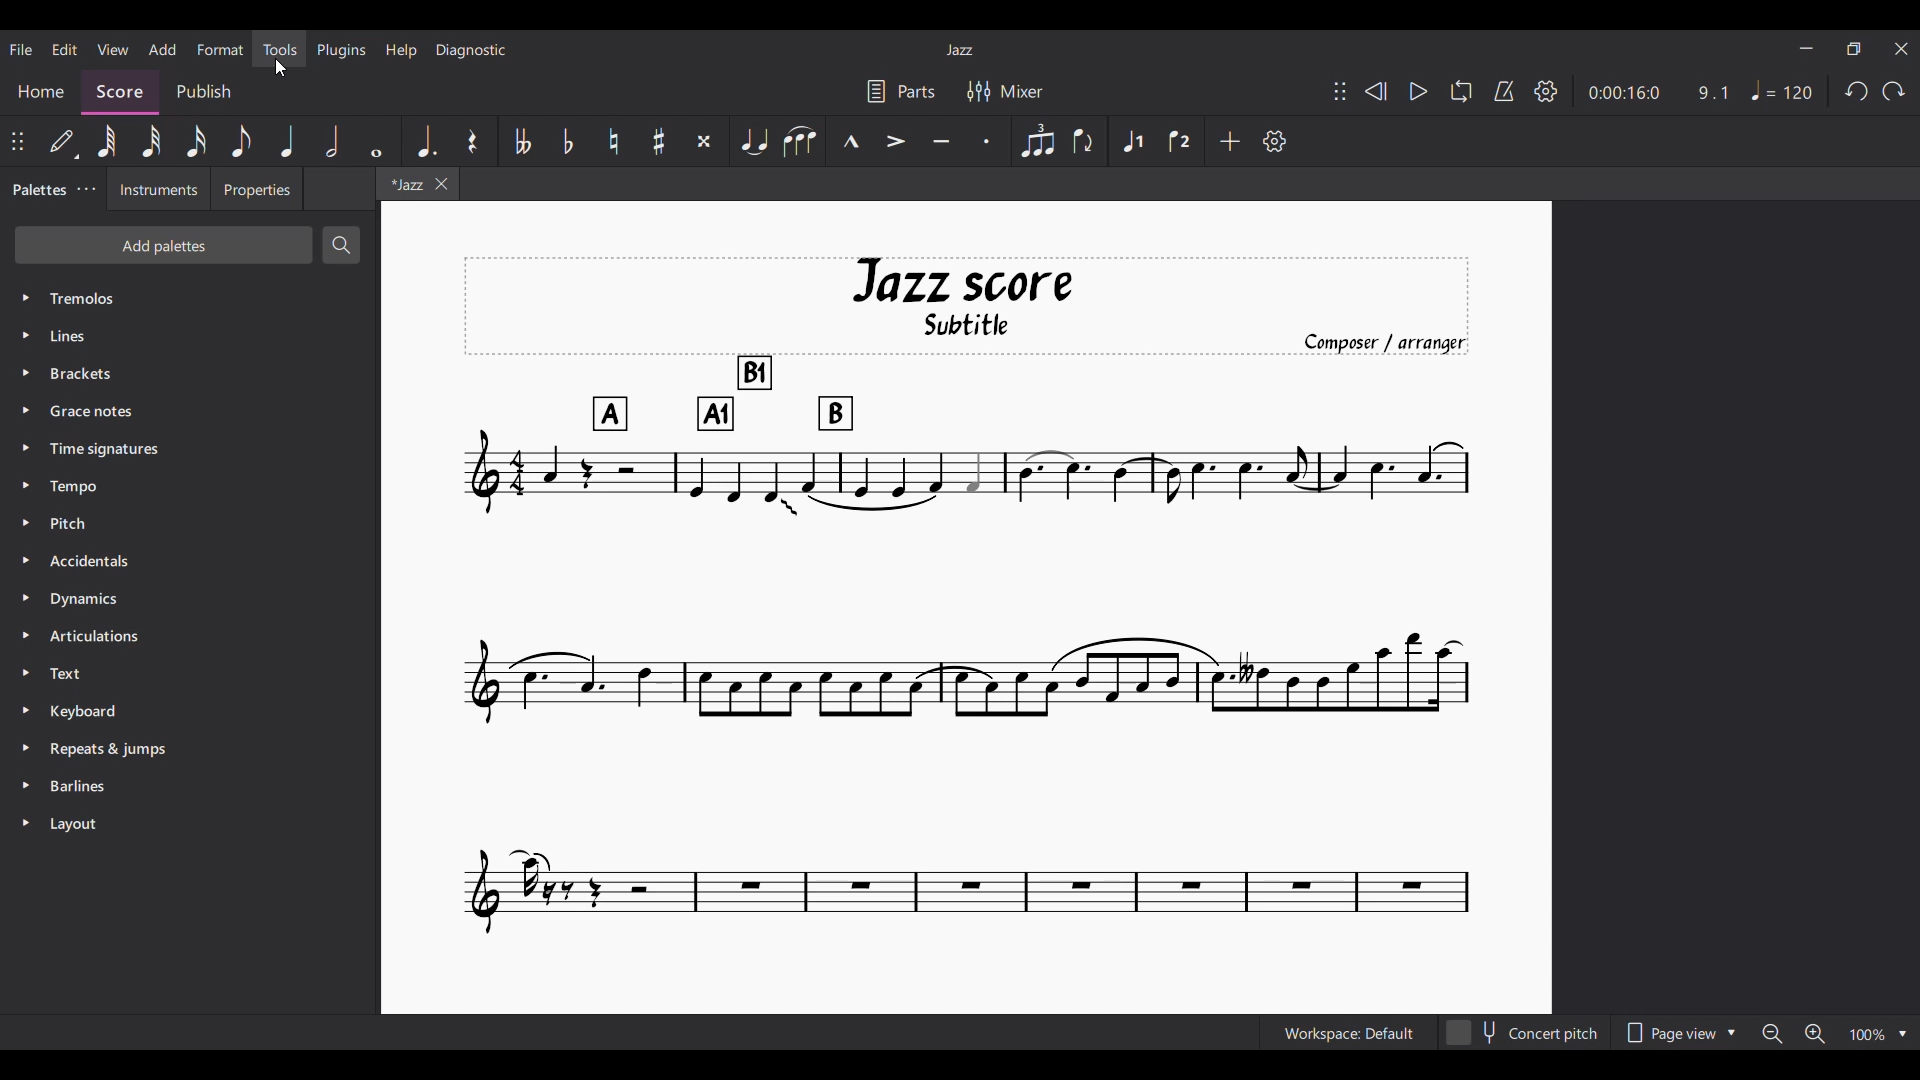 The width and height of the screenshot is (1920, 1080). I want to click on Page view otpions, so click(1679, 1032).